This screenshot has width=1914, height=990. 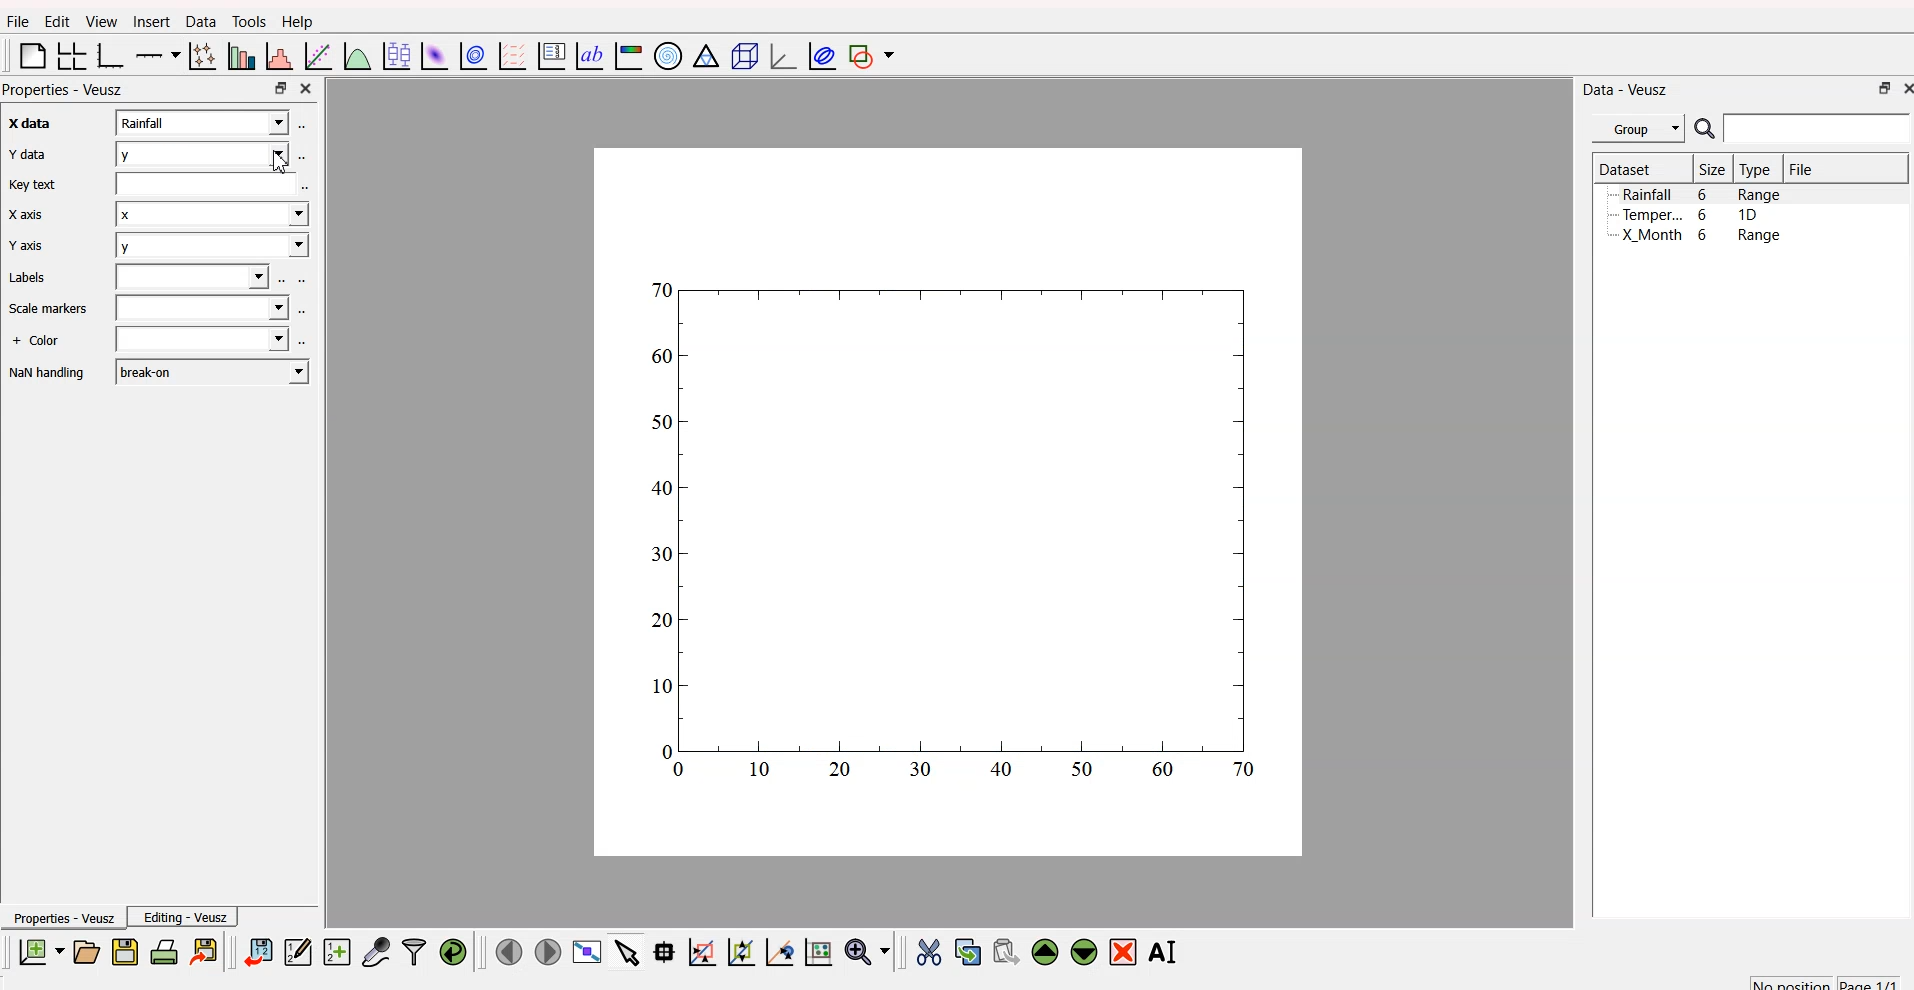 I want to click on maximize, so click(x=1879, y=91).